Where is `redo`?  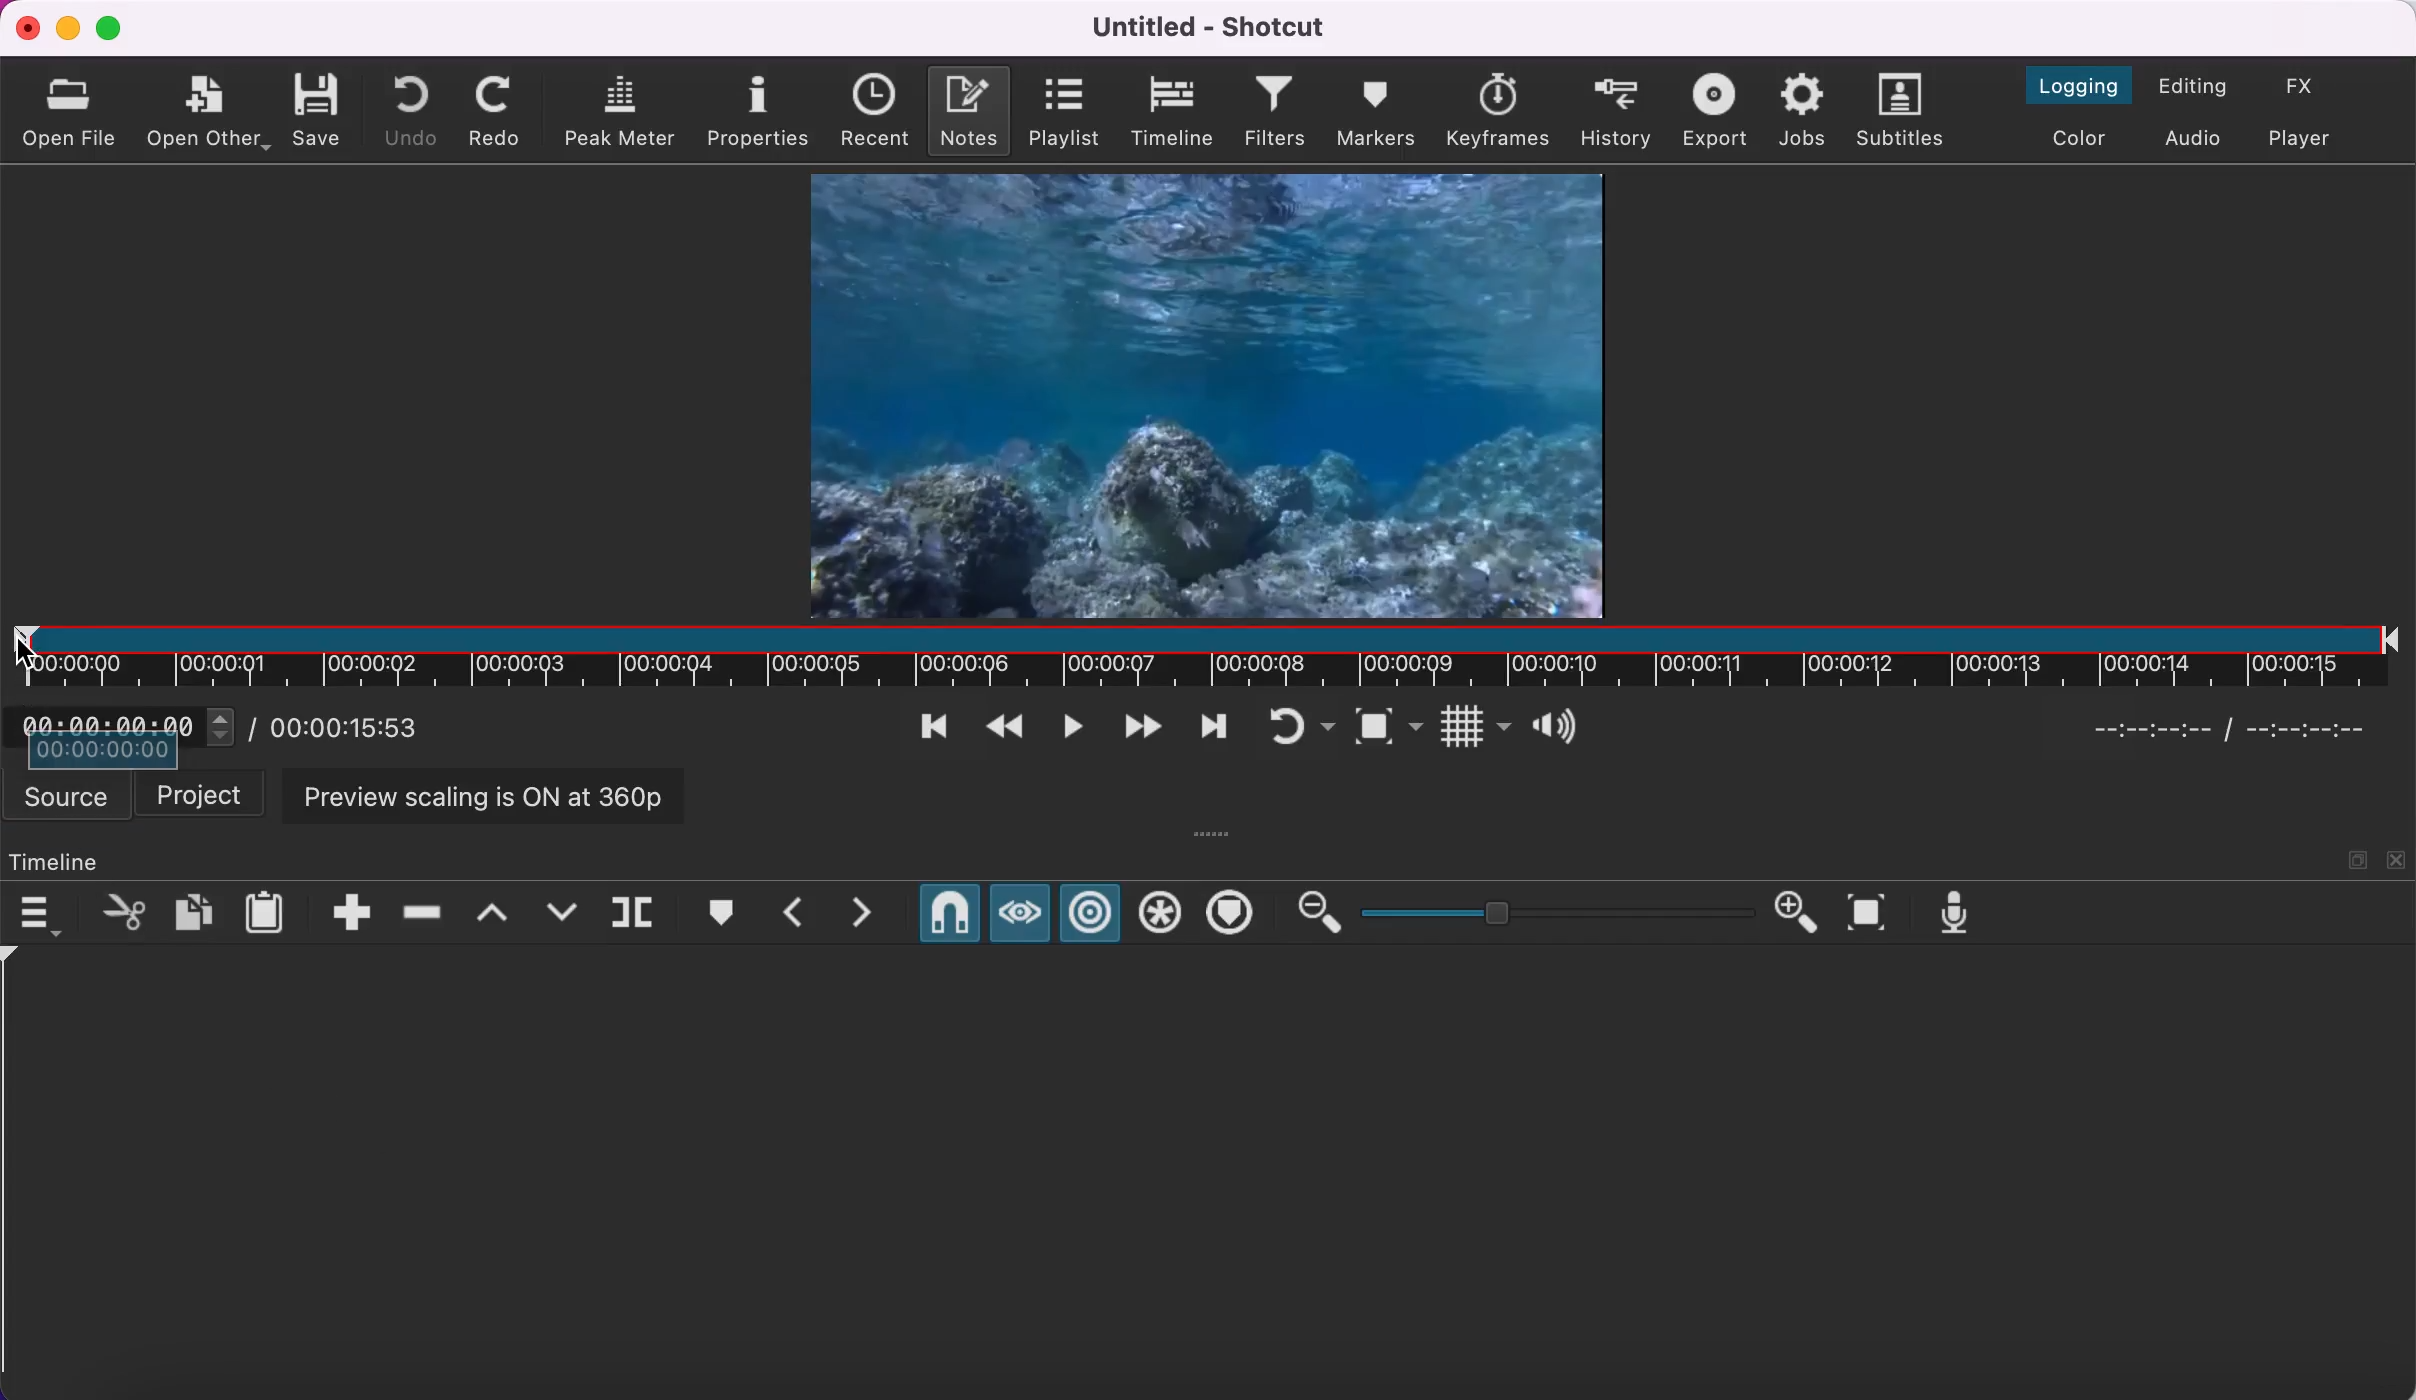
redo is located at coordinates (500, 110).